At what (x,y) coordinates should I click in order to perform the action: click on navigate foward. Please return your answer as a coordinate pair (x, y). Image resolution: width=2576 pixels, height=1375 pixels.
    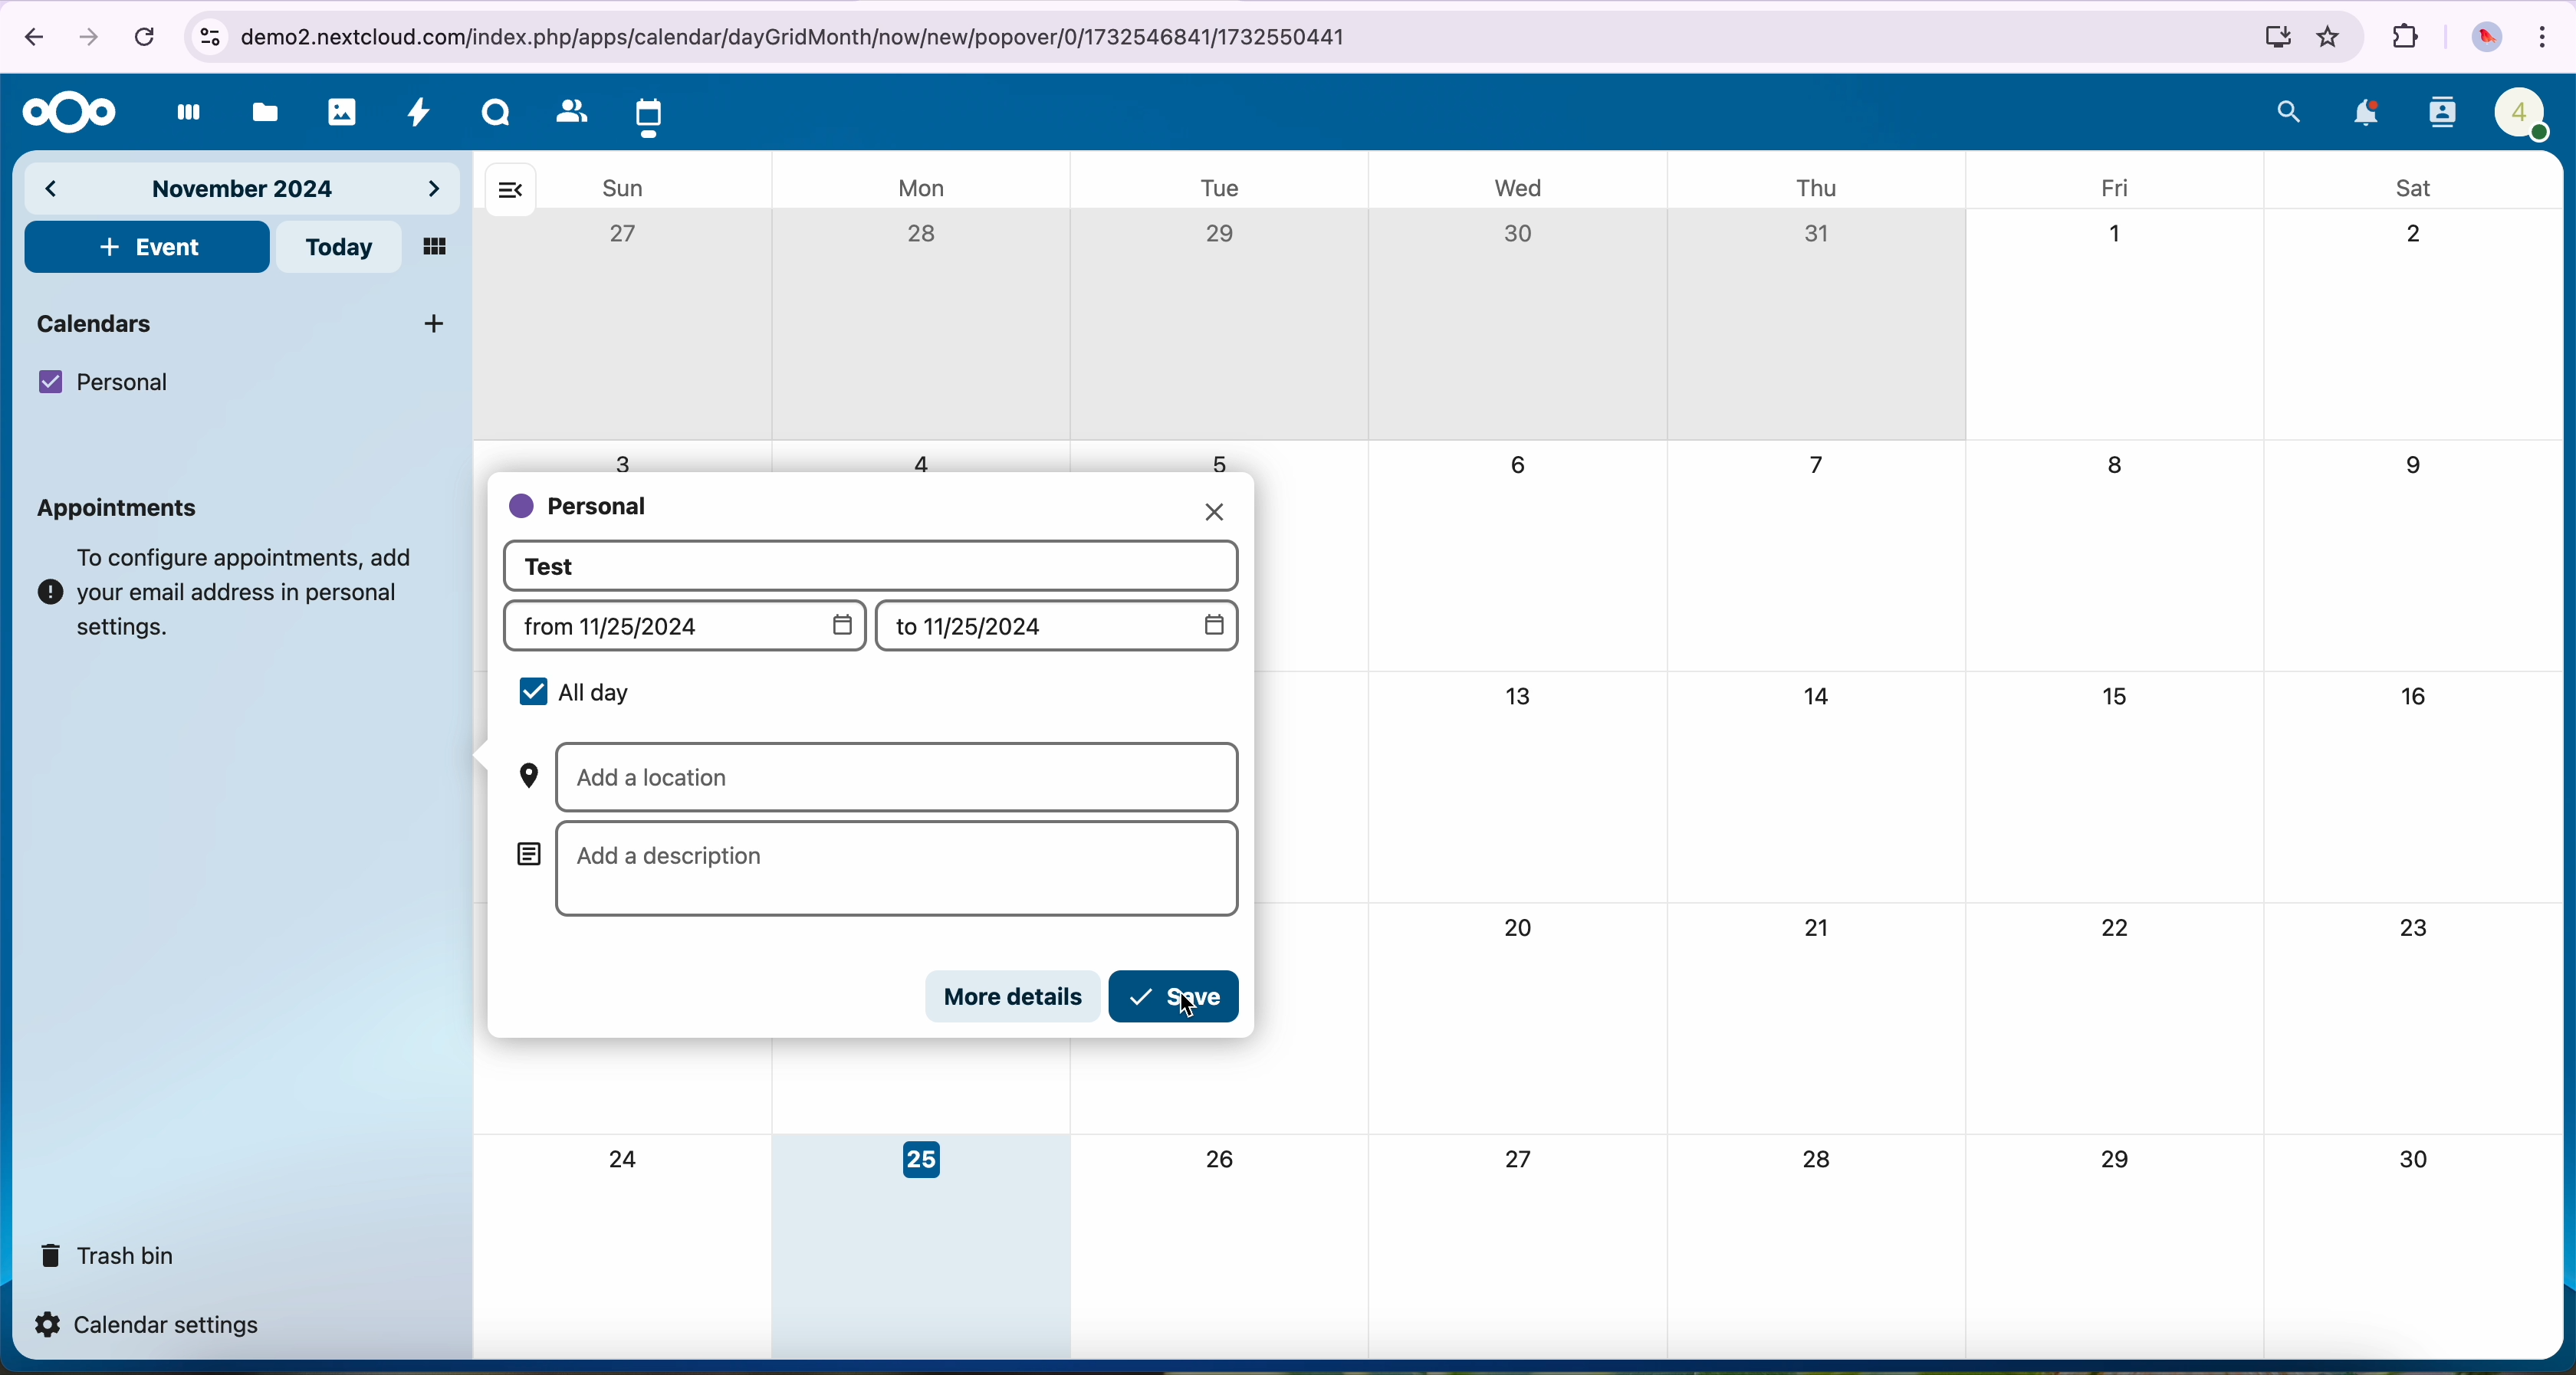
    Looking at the image, I should click on (85, 40).